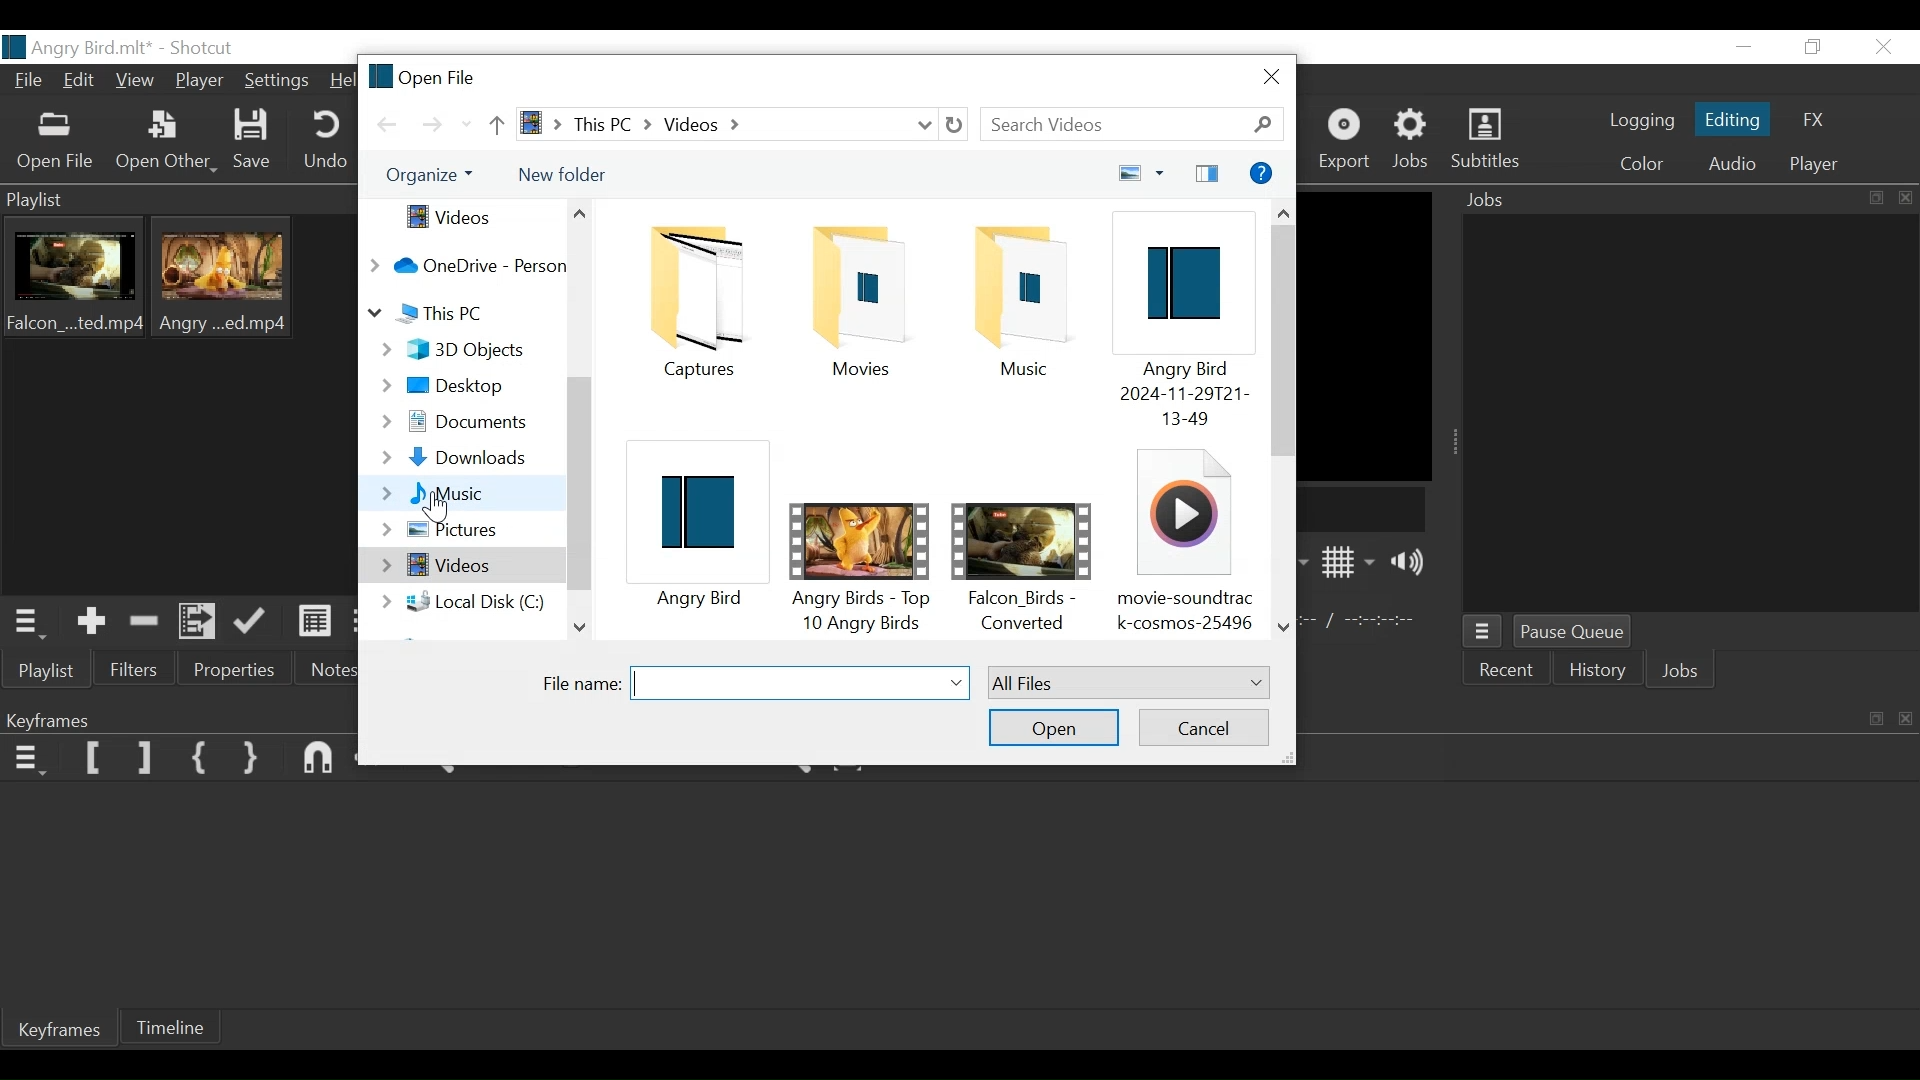 The image size is (1920, 1080). Describe the element at coordinates (24, 82) in the screenshot. I see `File` at that location.